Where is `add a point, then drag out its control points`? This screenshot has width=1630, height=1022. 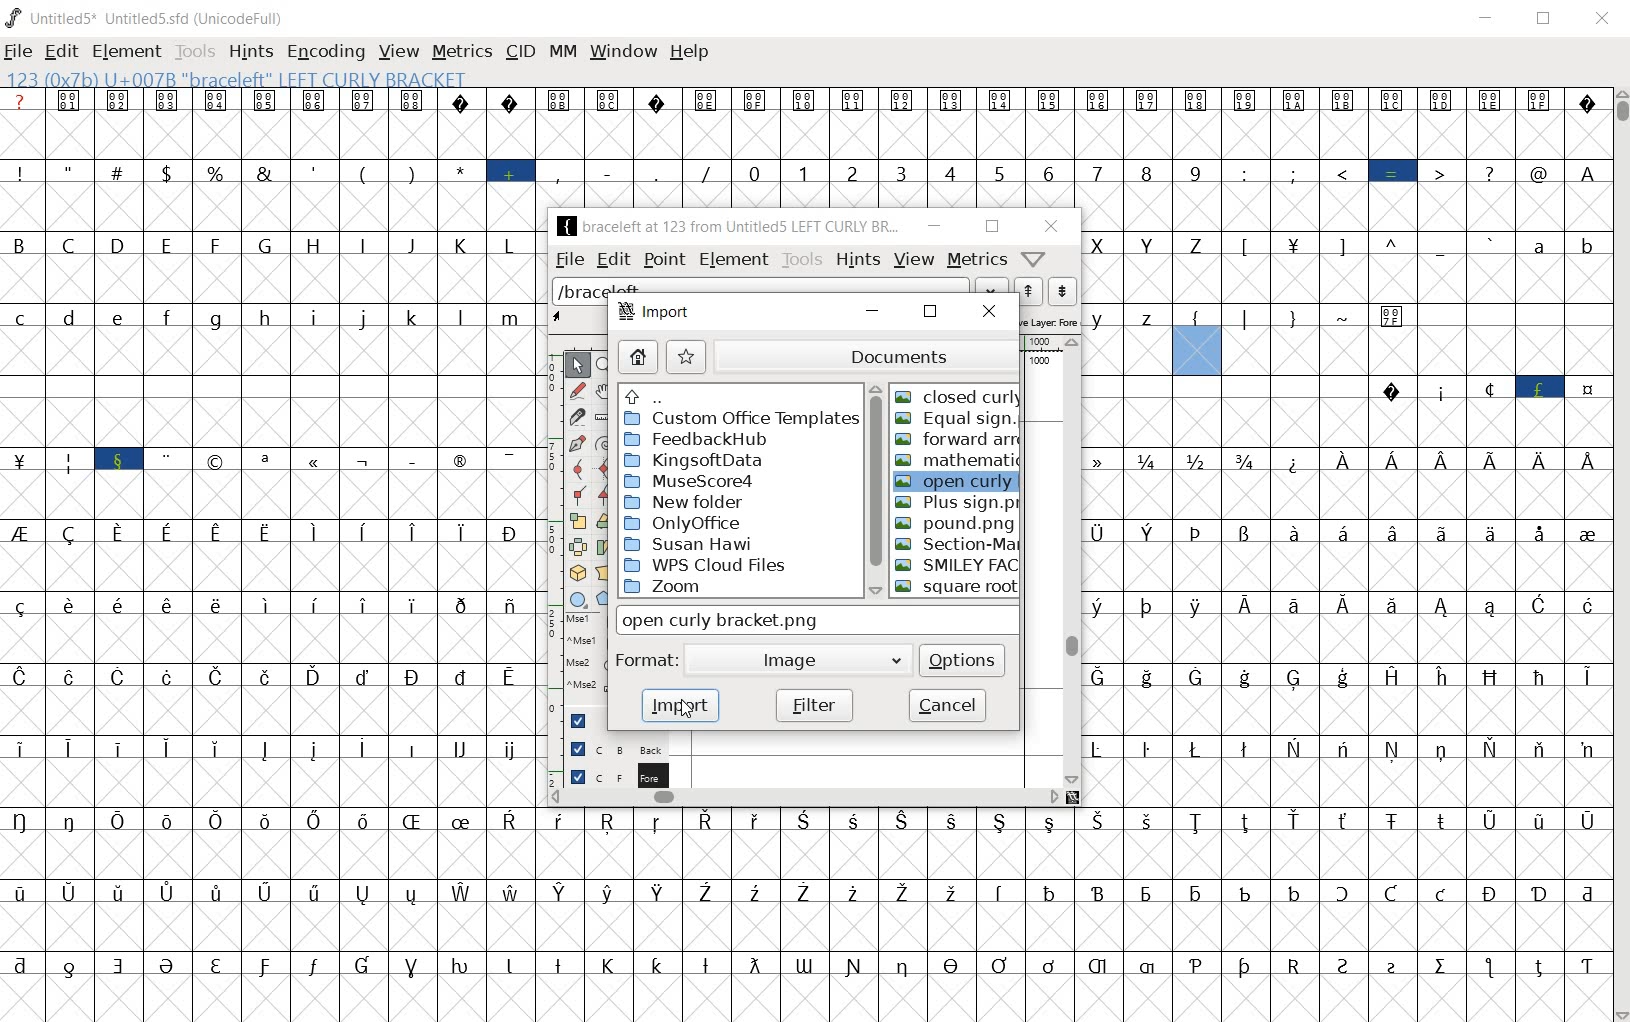
add a point, then drag out its control points is located at coordinates (573, 443).